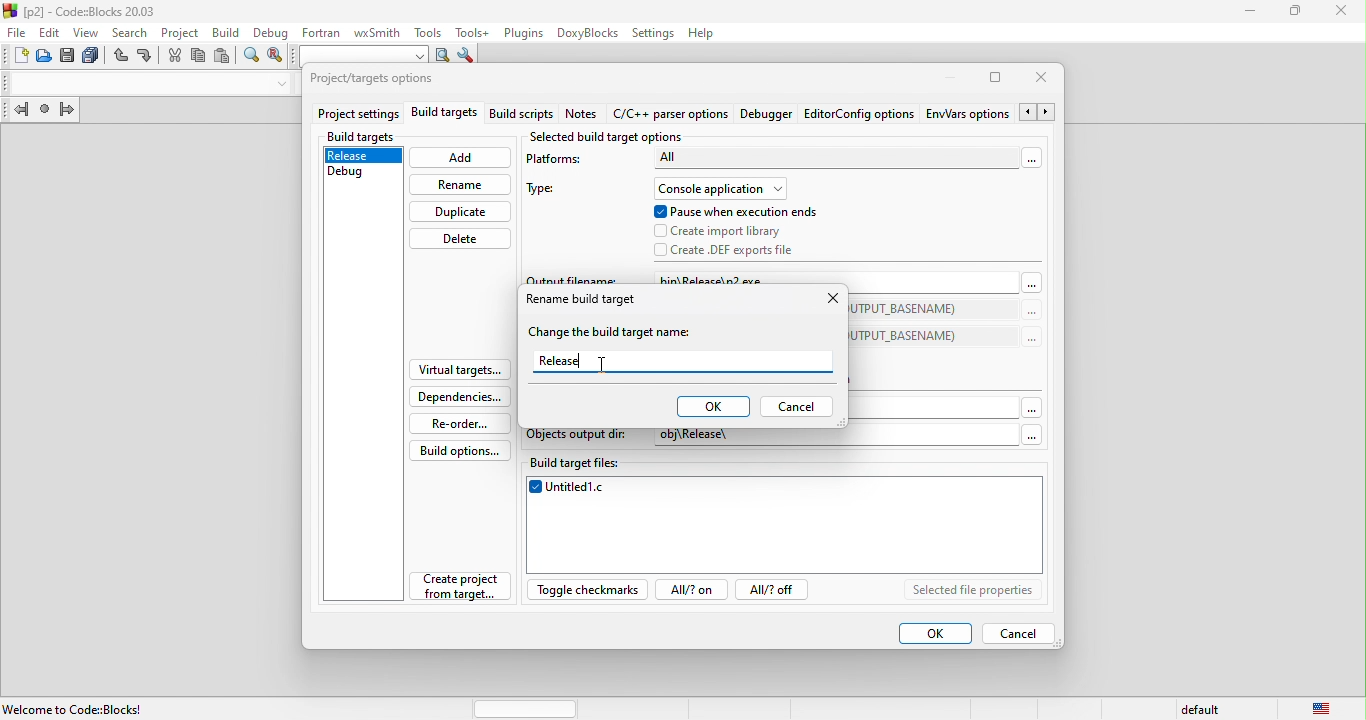 This screenshot has width=1366, height=720. I want to click on build options, so click(468, 451).